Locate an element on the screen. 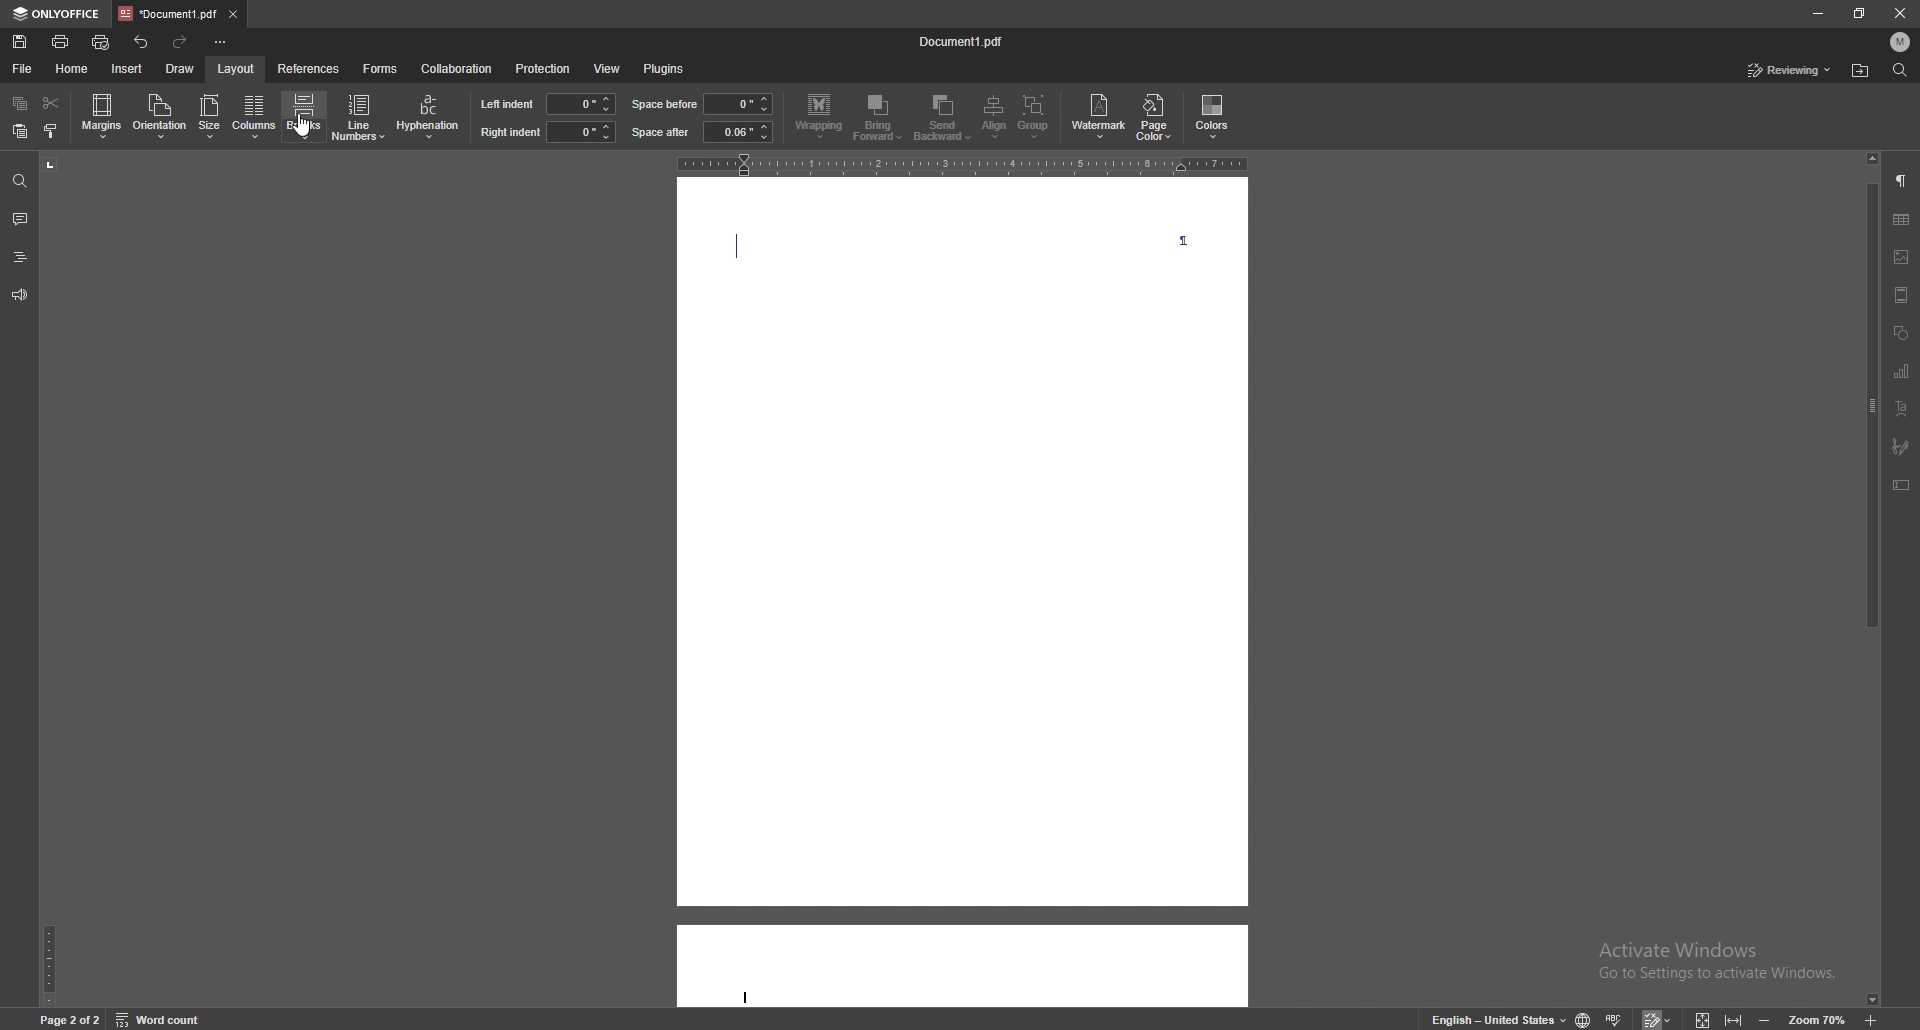 The image size is (1920, 1030). find is located at coordinates (20, 183).